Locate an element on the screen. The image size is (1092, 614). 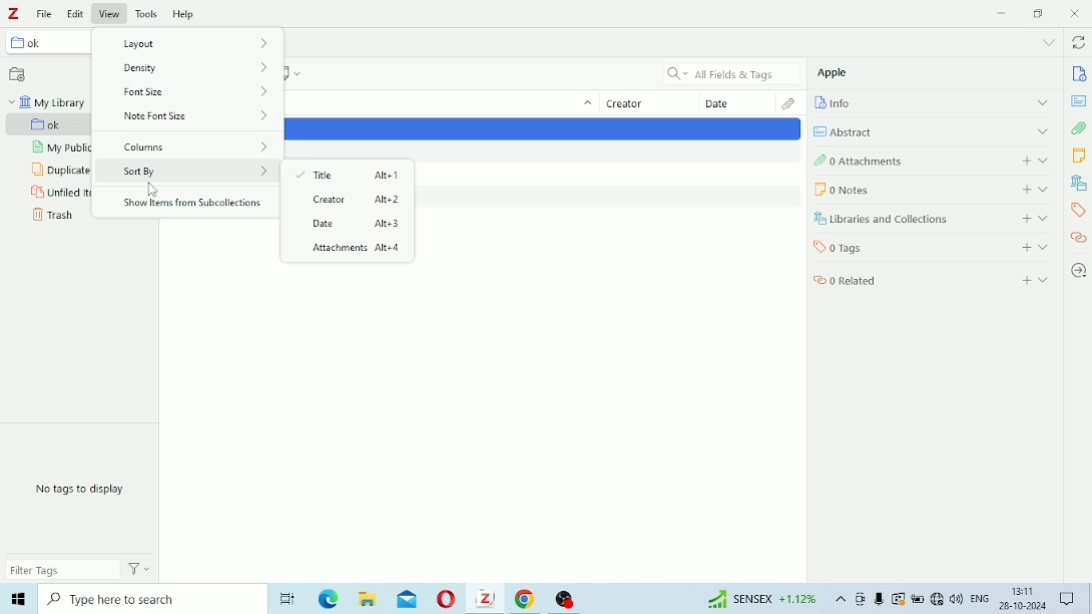
Attachments is located at coordinates (890, 162).